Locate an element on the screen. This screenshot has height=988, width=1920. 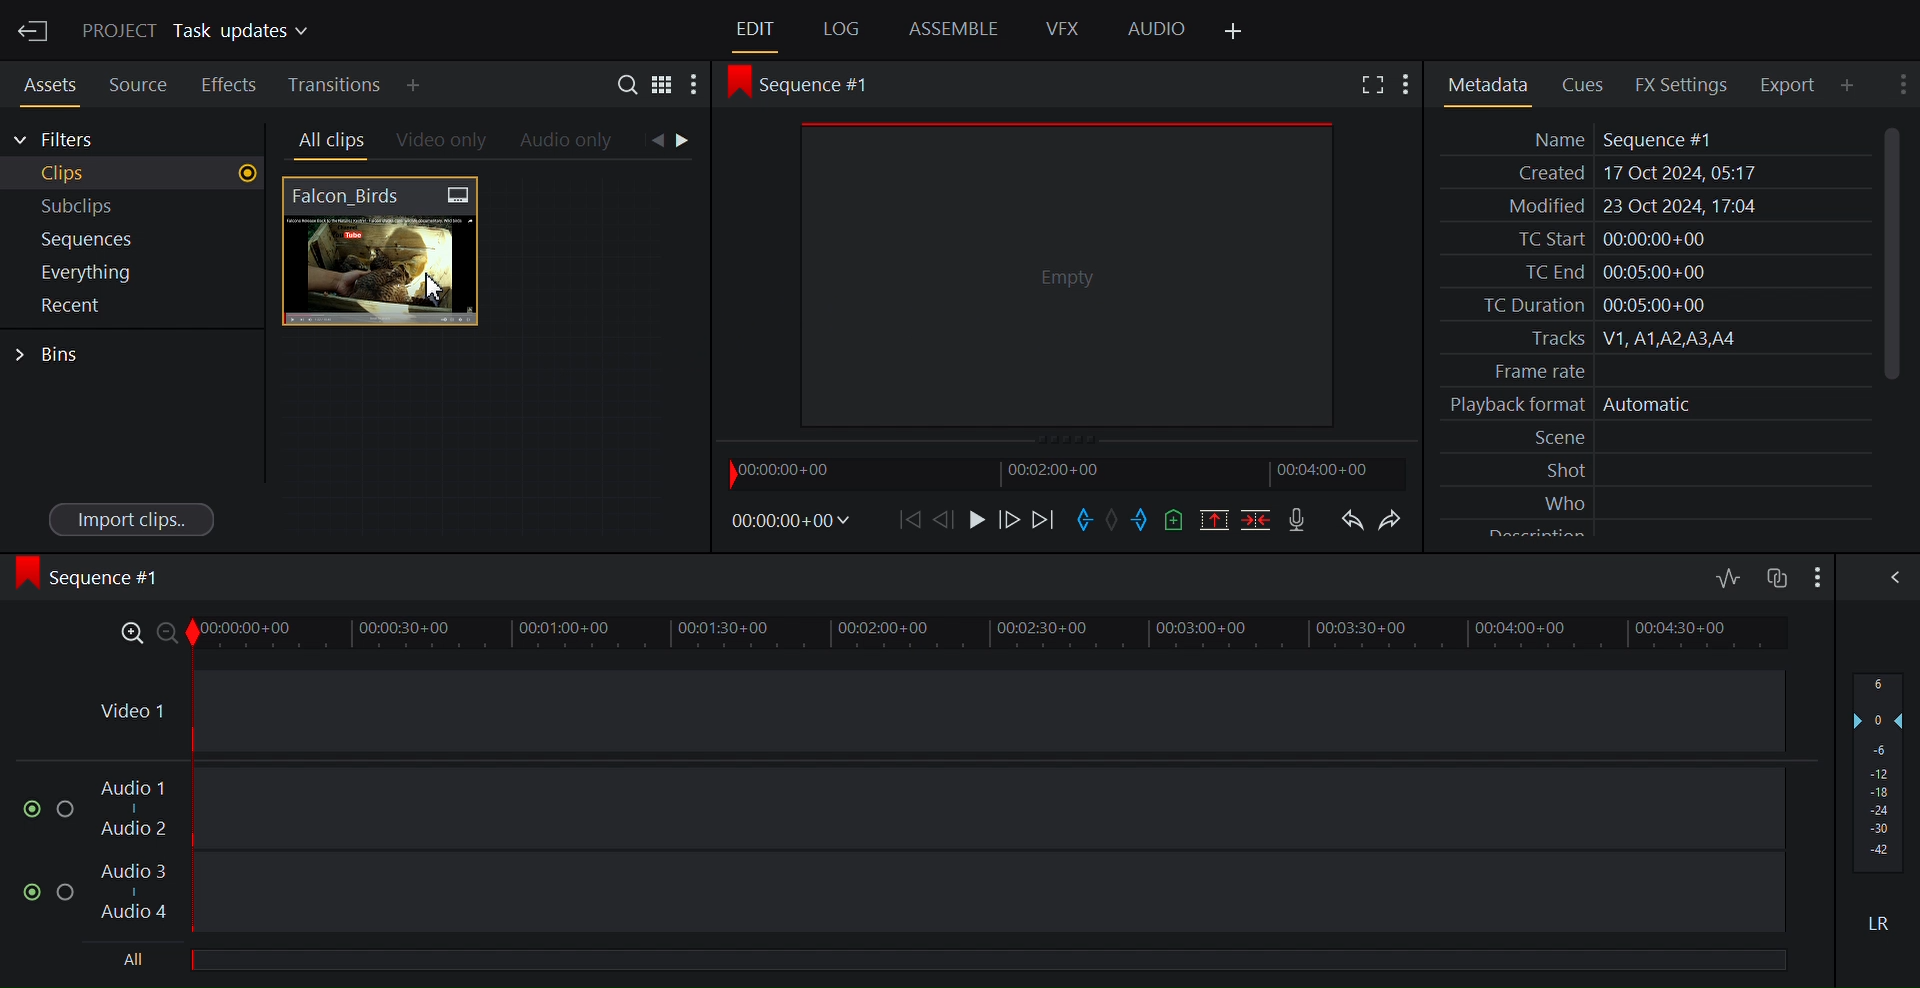
Record a voice over is located at coordinates (1299, 521).